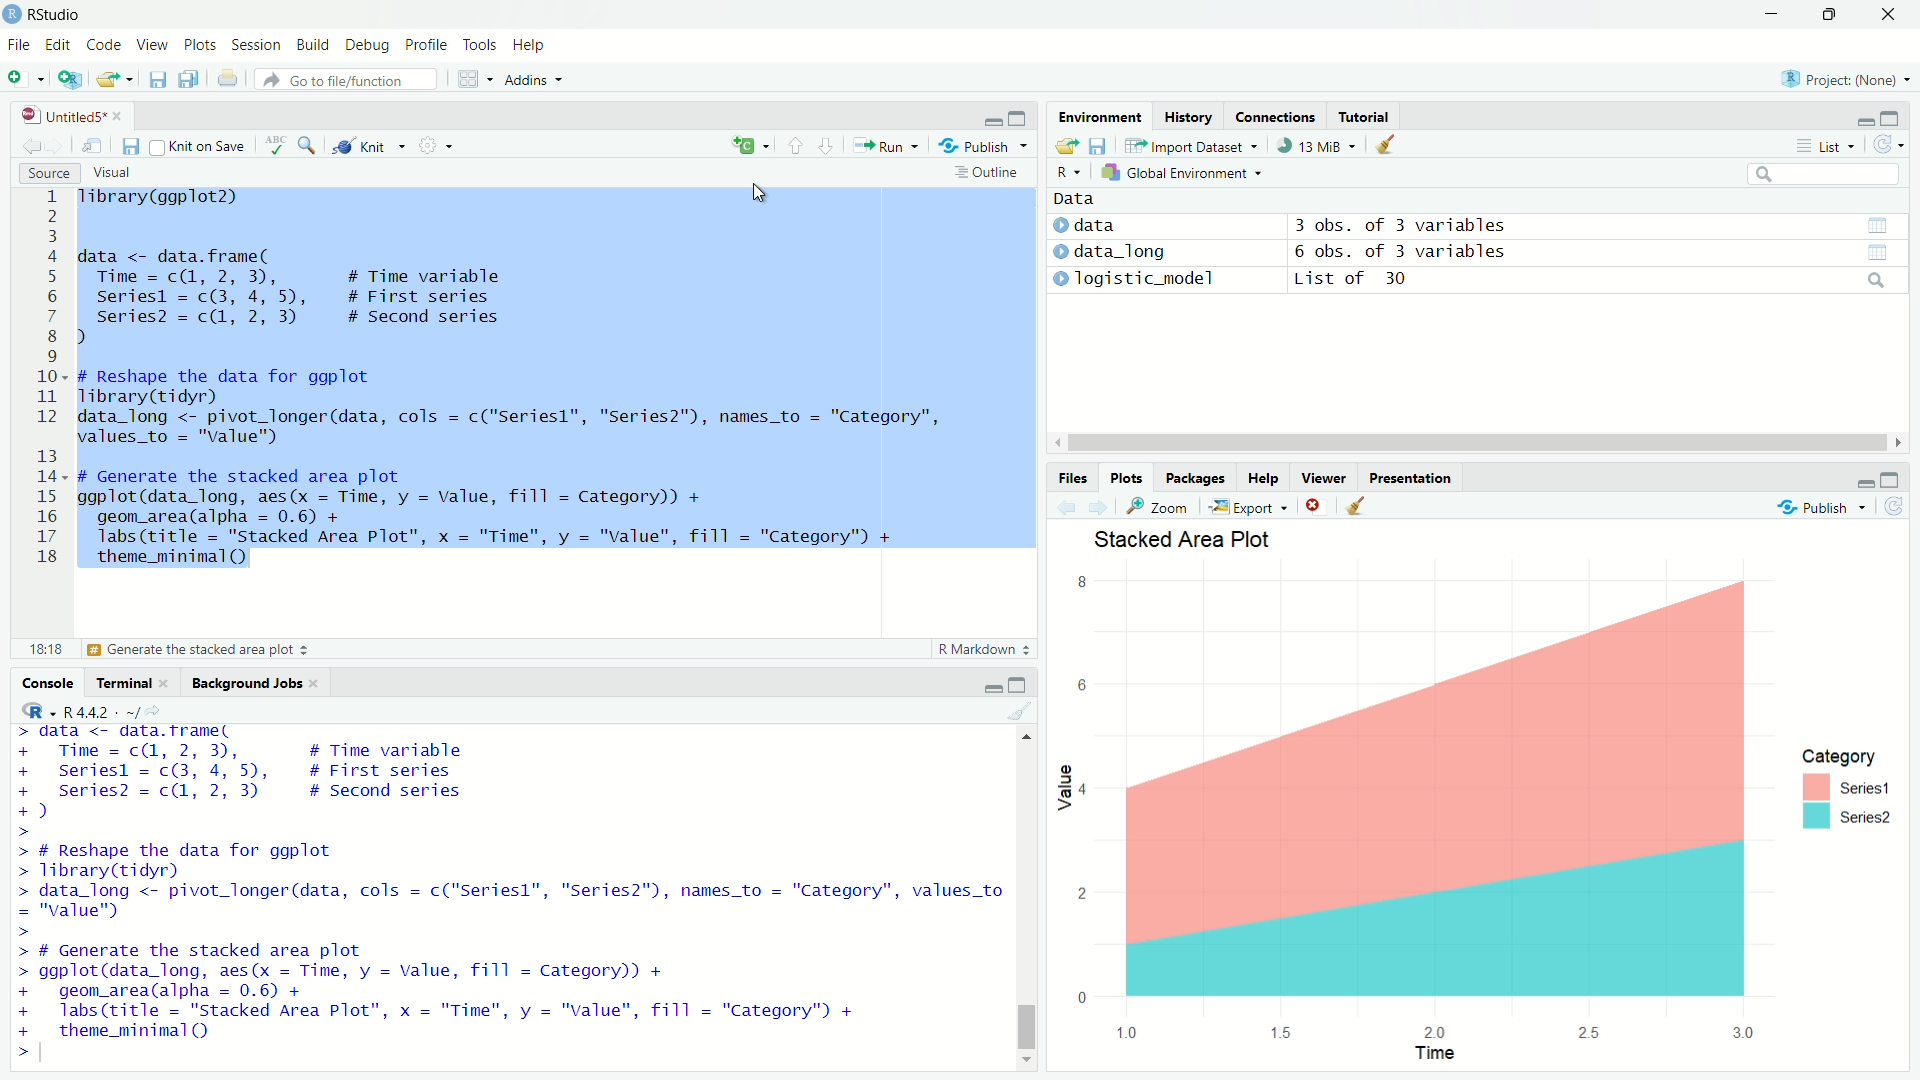 This screenshot has width=1920, height=1080. Describe the element at coordinates (1186, 114) in the screenshot. I see `History` at that location.